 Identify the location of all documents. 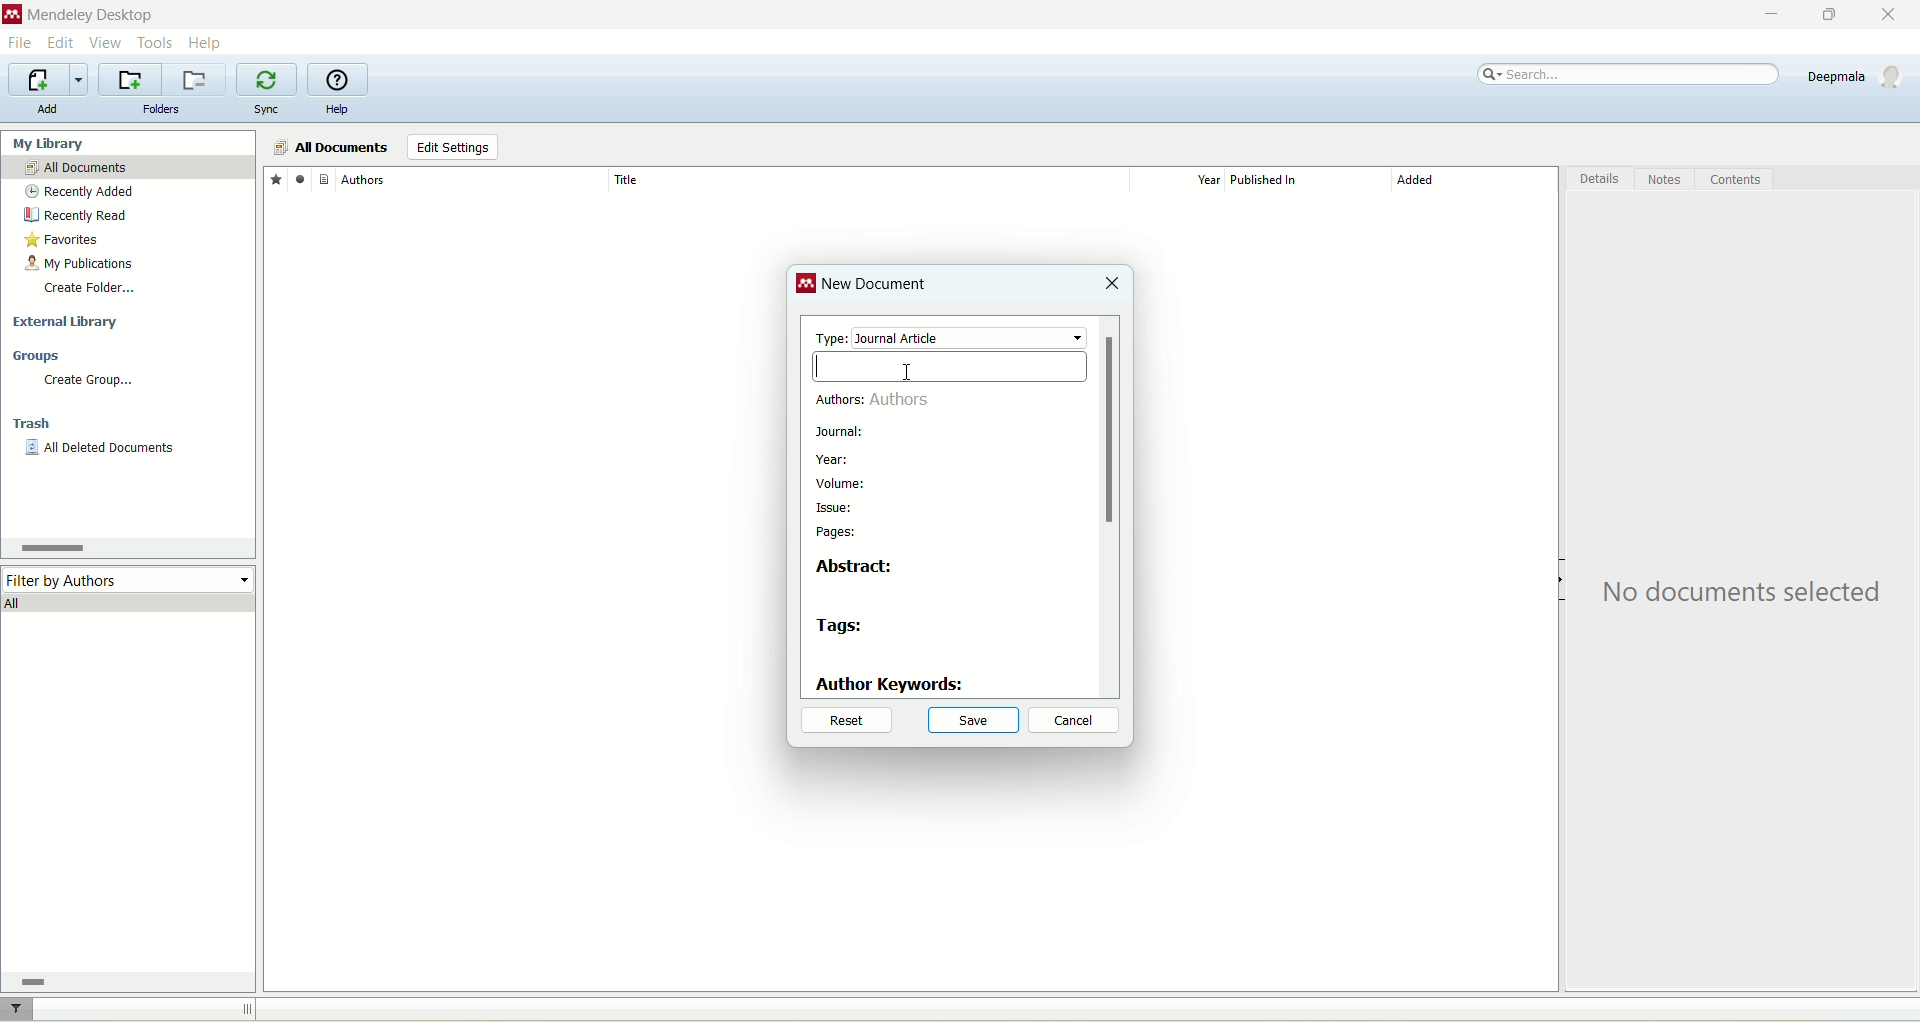
(128, 168).